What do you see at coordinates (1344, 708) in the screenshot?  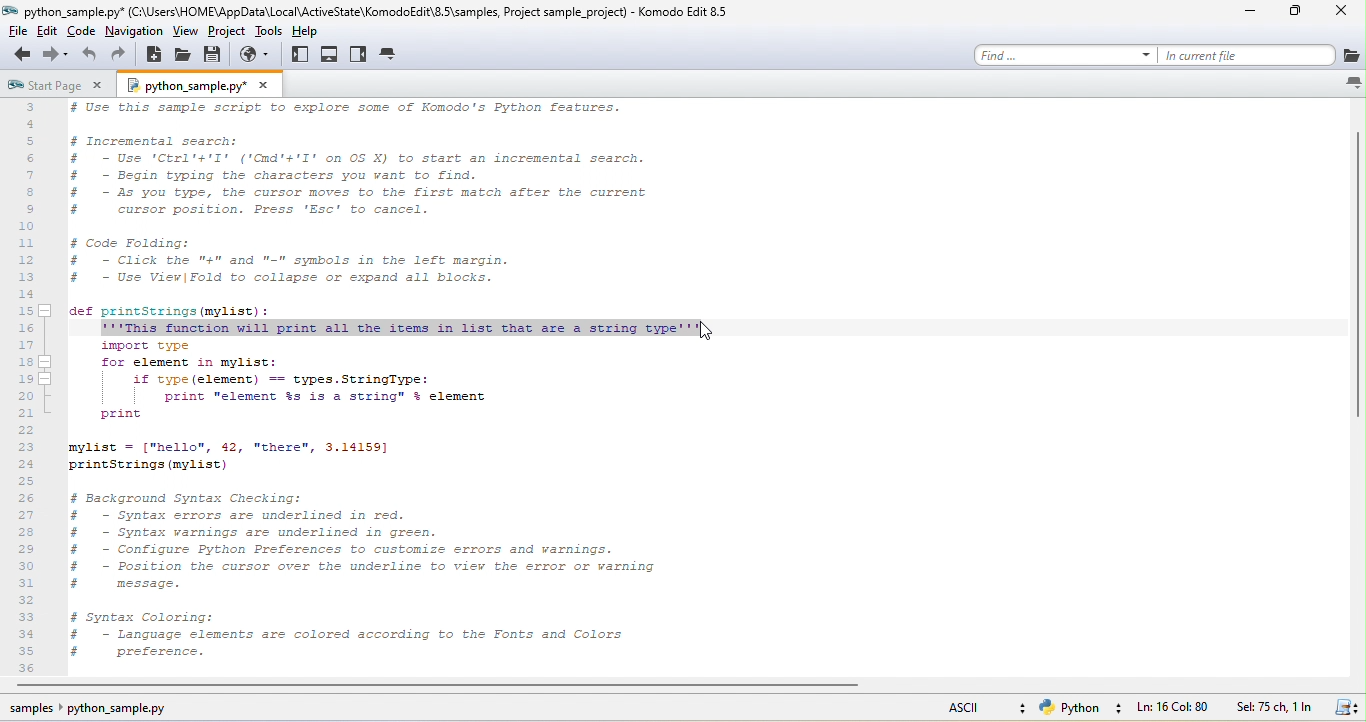 I see `save` at bounding box center [1344, 708].